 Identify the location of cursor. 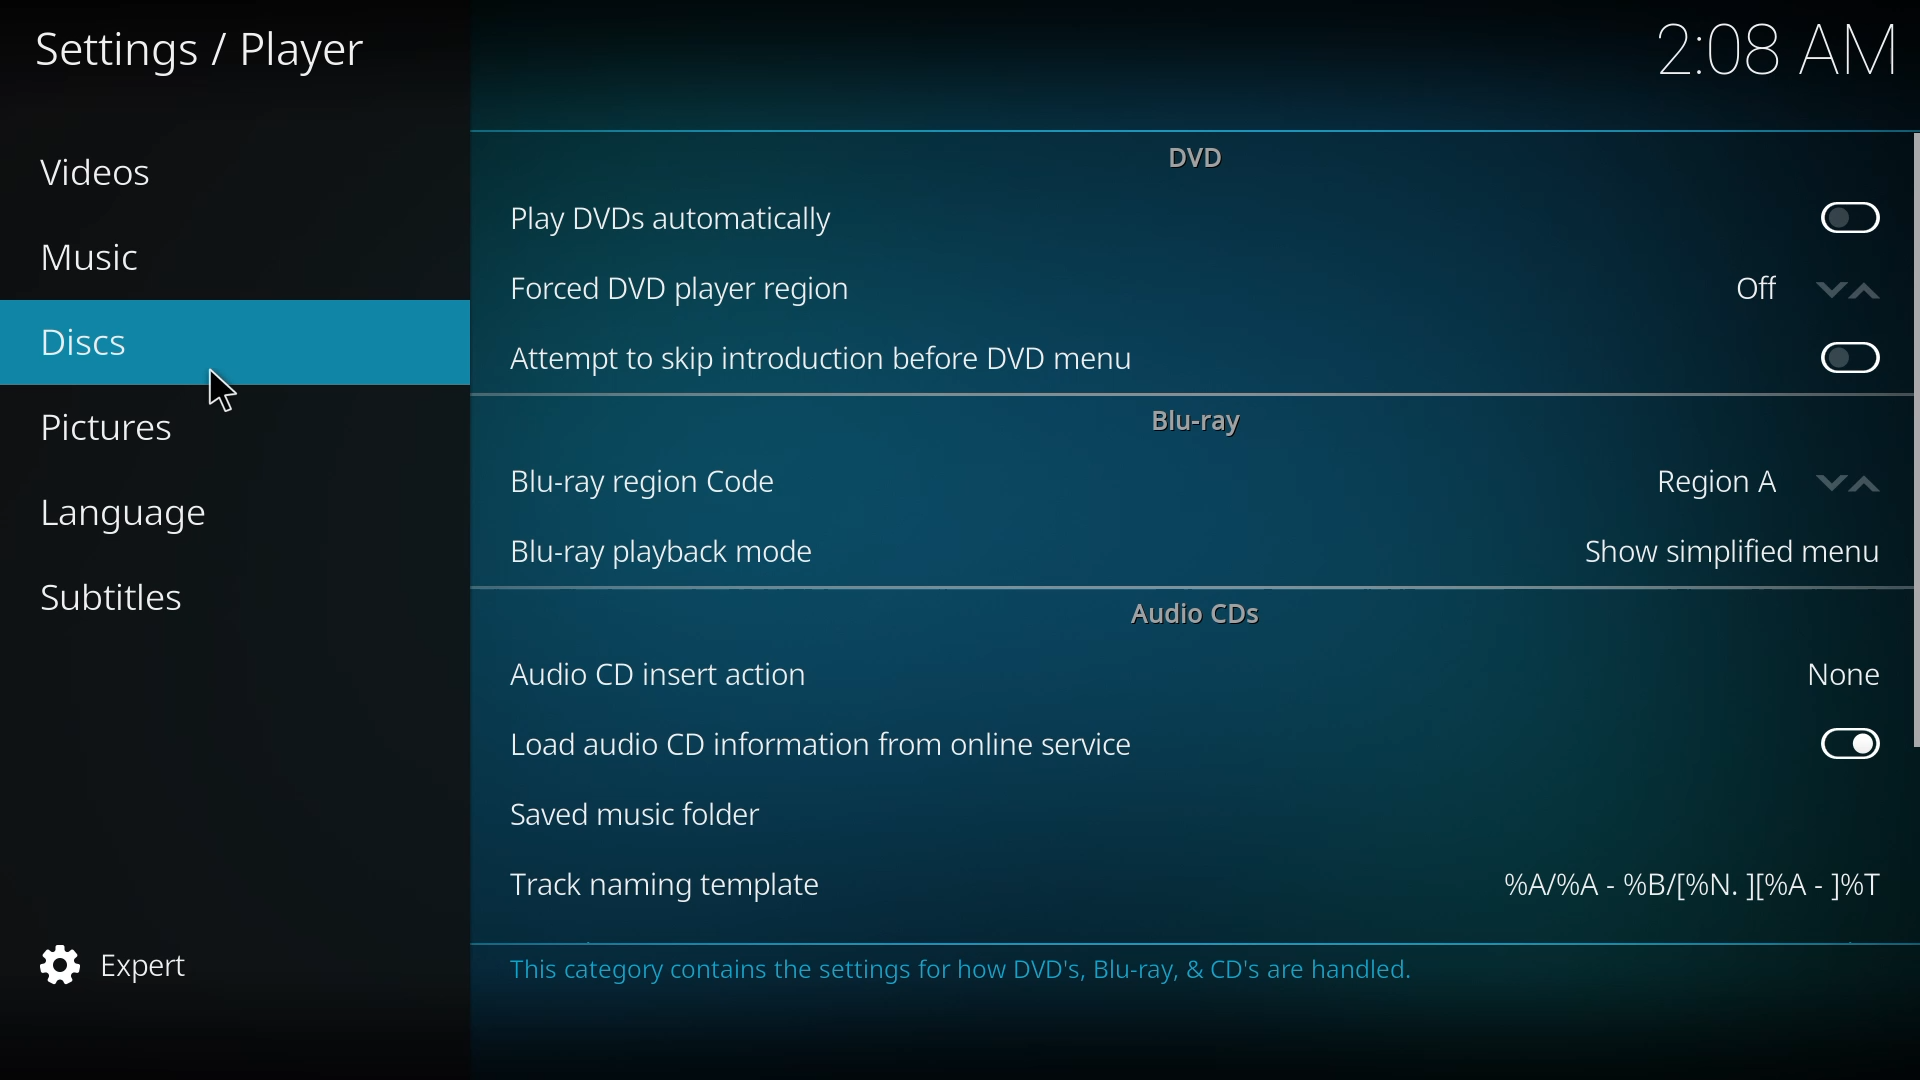
(223, 388).